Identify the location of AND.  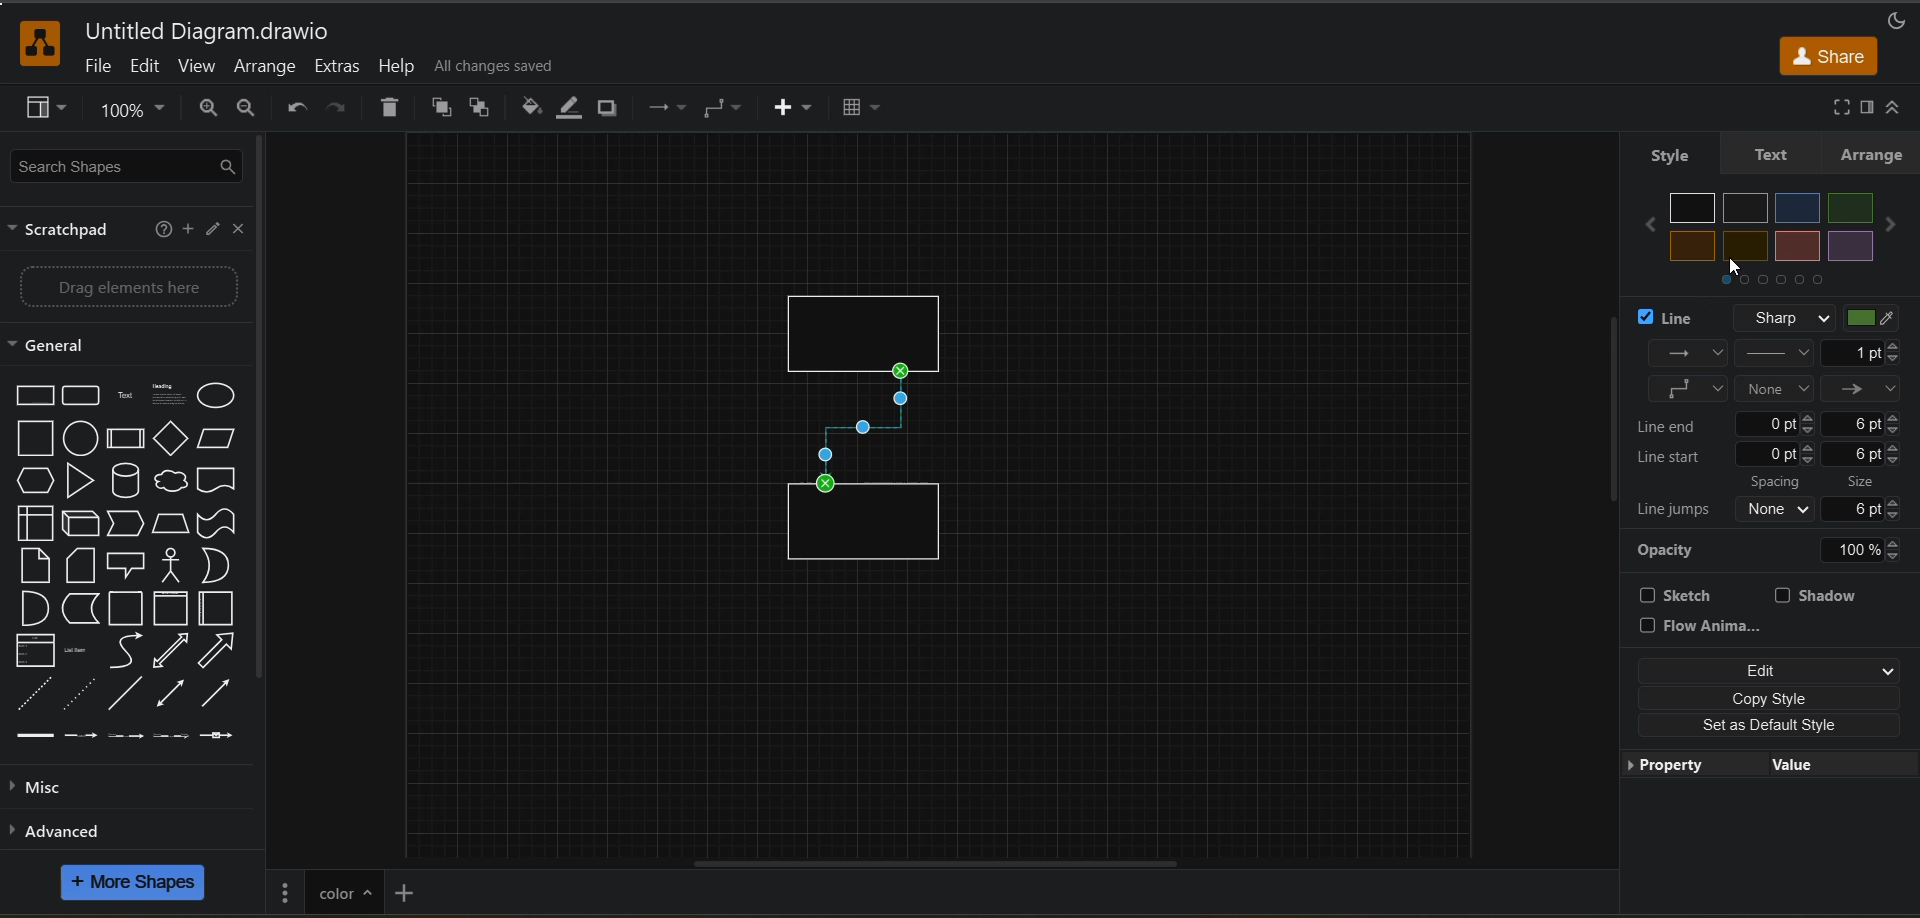
(33, 608).